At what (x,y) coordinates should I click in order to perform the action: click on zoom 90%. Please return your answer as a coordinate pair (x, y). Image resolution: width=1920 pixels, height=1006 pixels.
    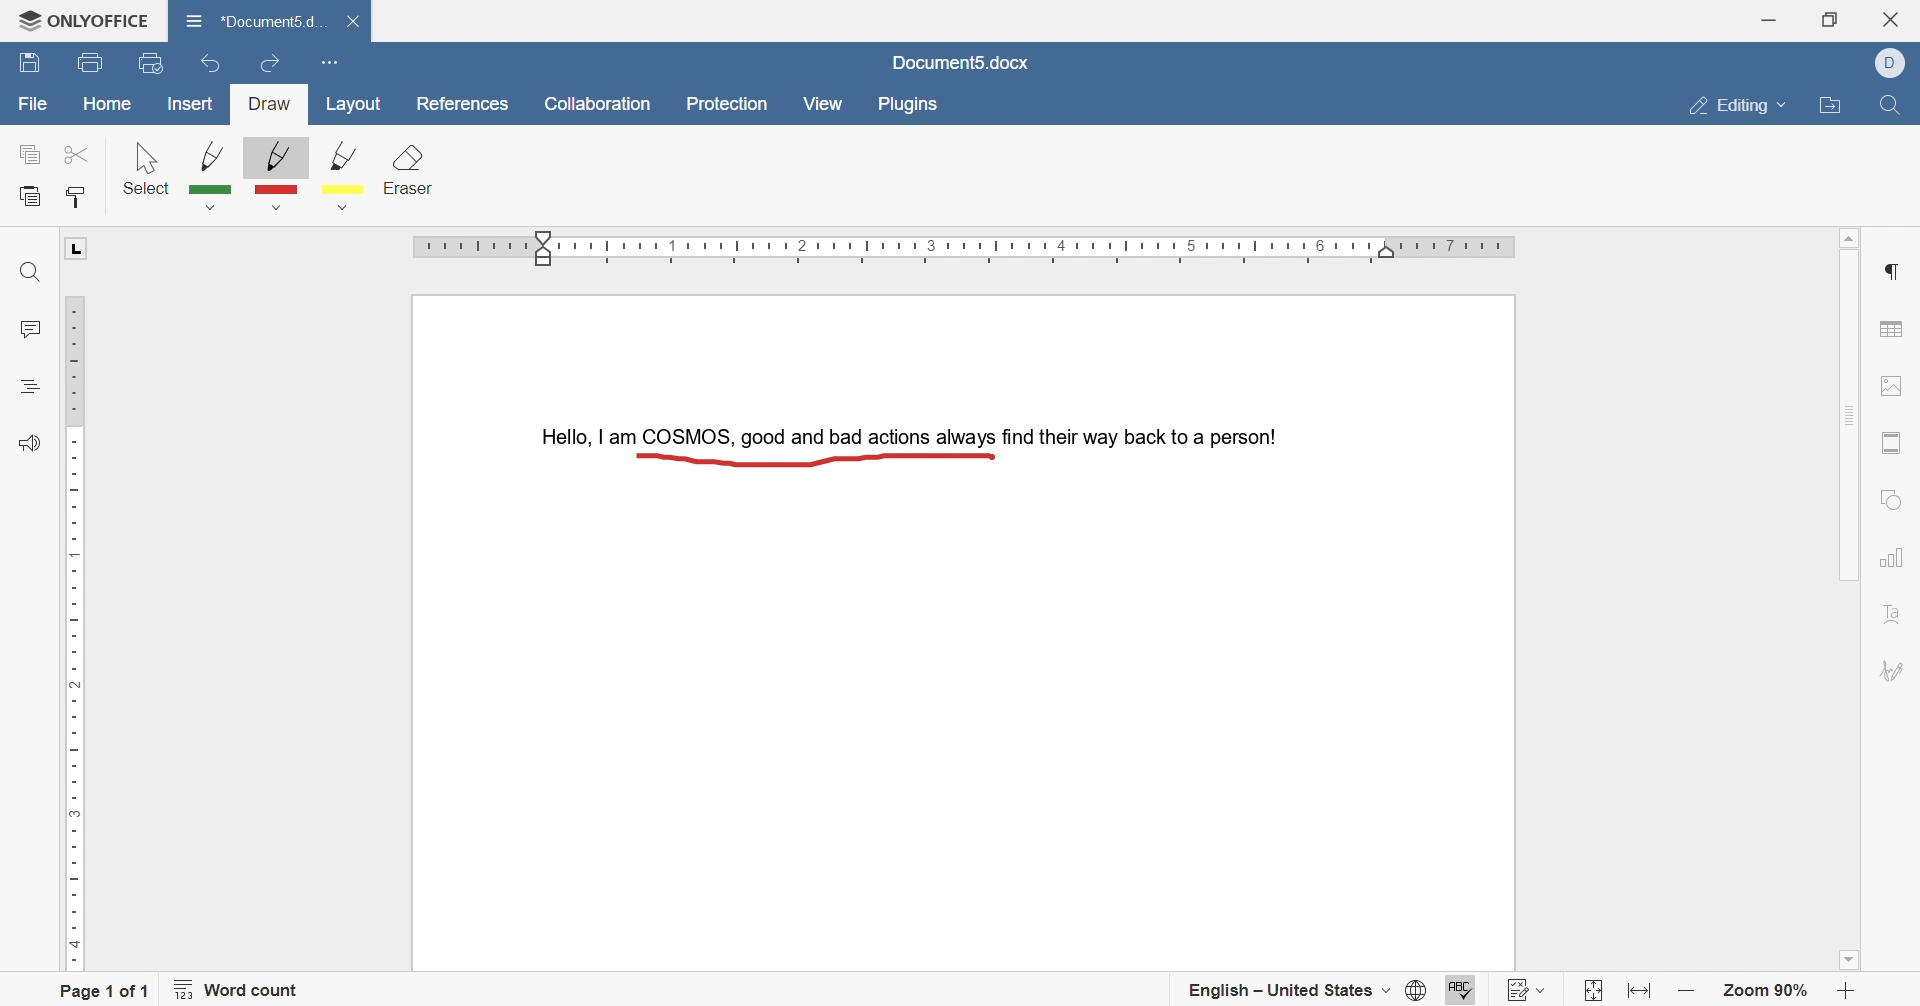
    Looking at the image, I should click on (1768, 992).